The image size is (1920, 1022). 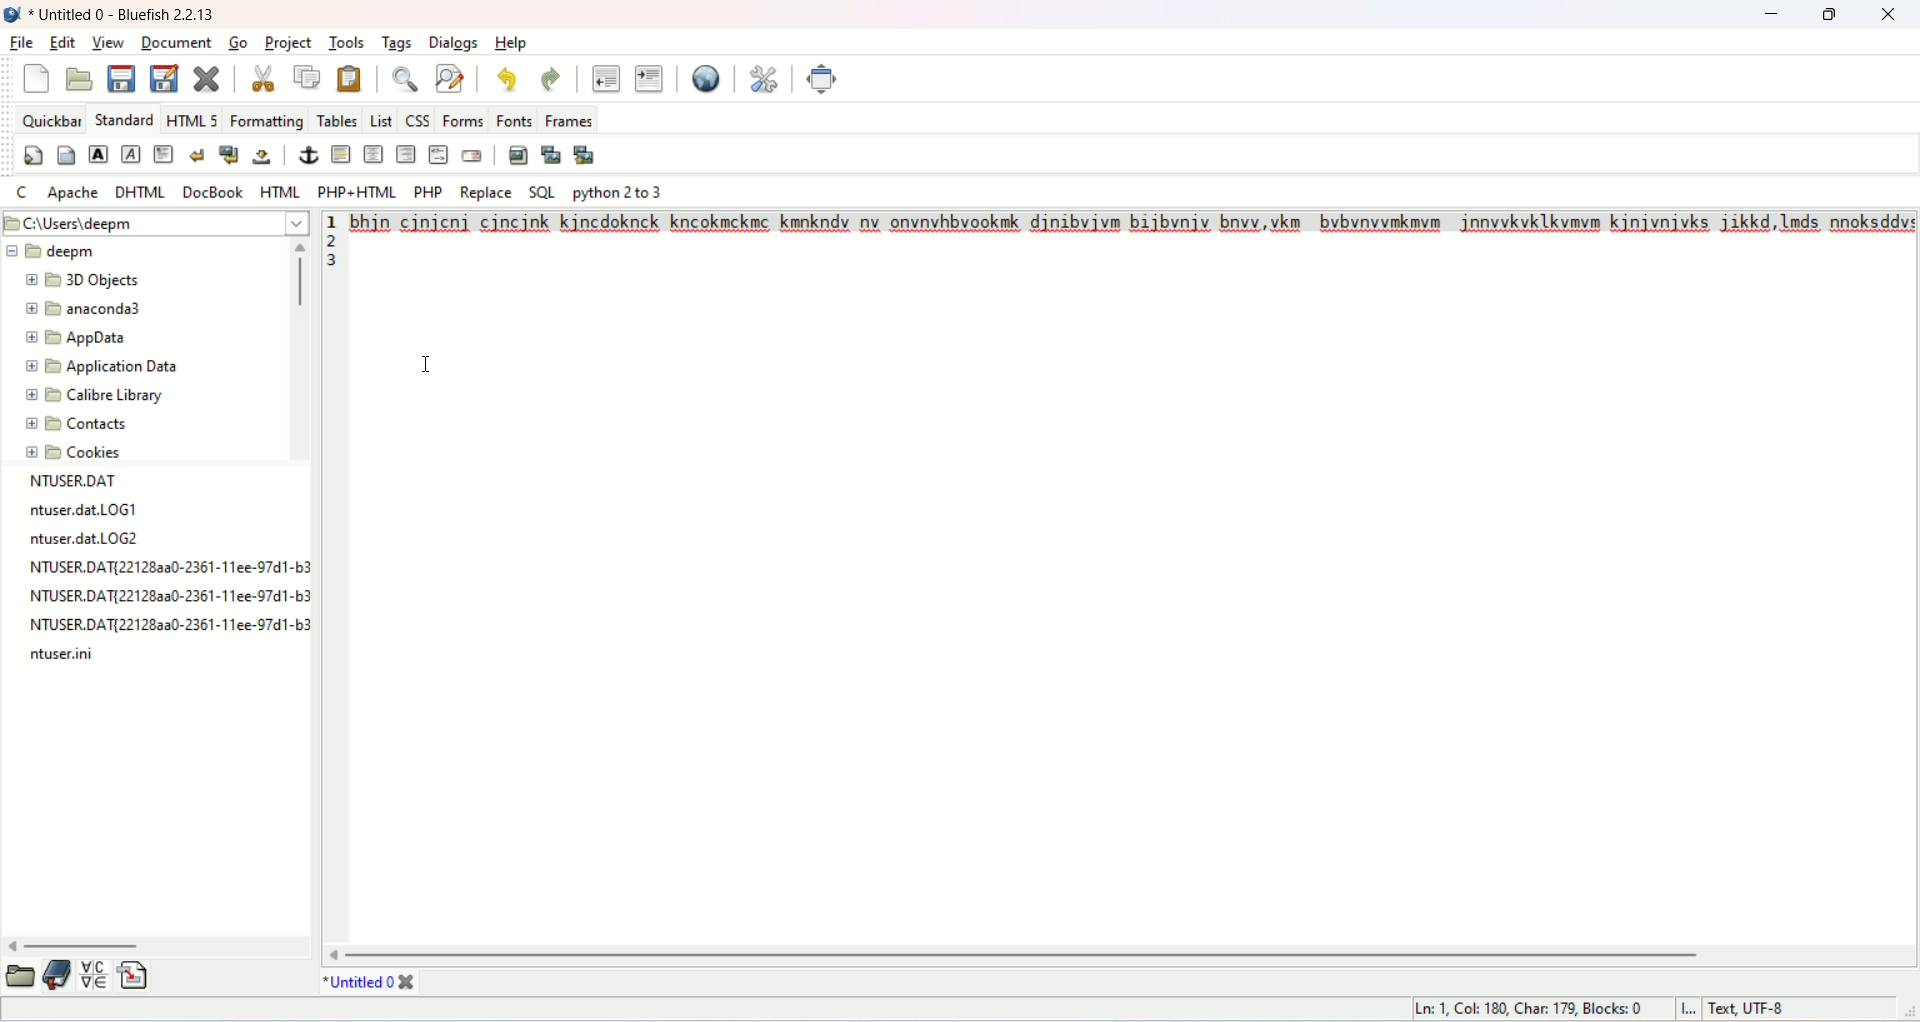 I want to click on file name, so click(x=72, y=657).